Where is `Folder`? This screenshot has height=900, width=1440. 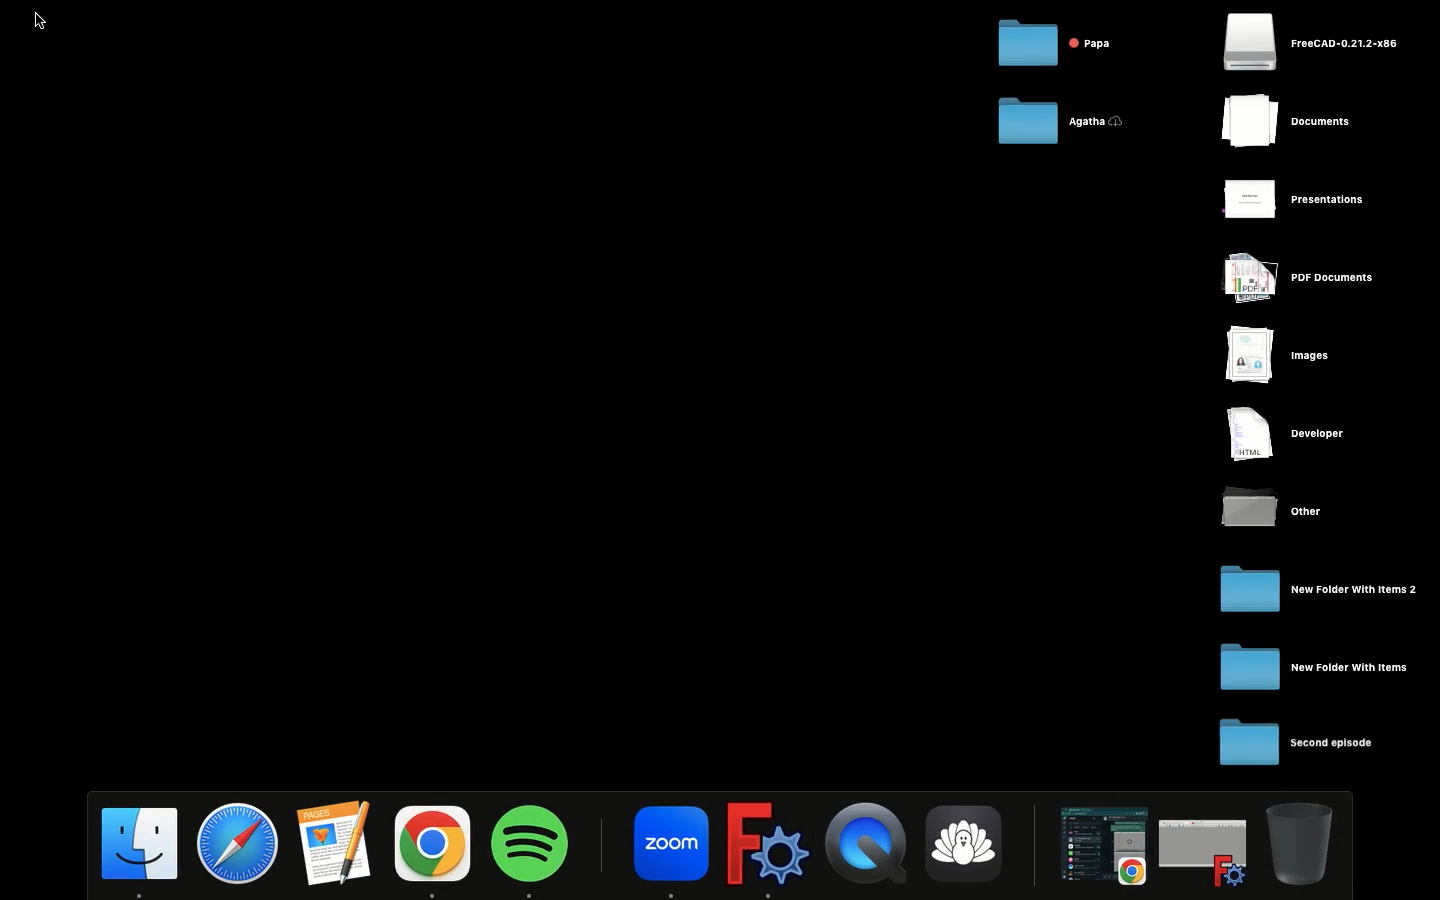
Folder is located at coordinates (1298, 744).